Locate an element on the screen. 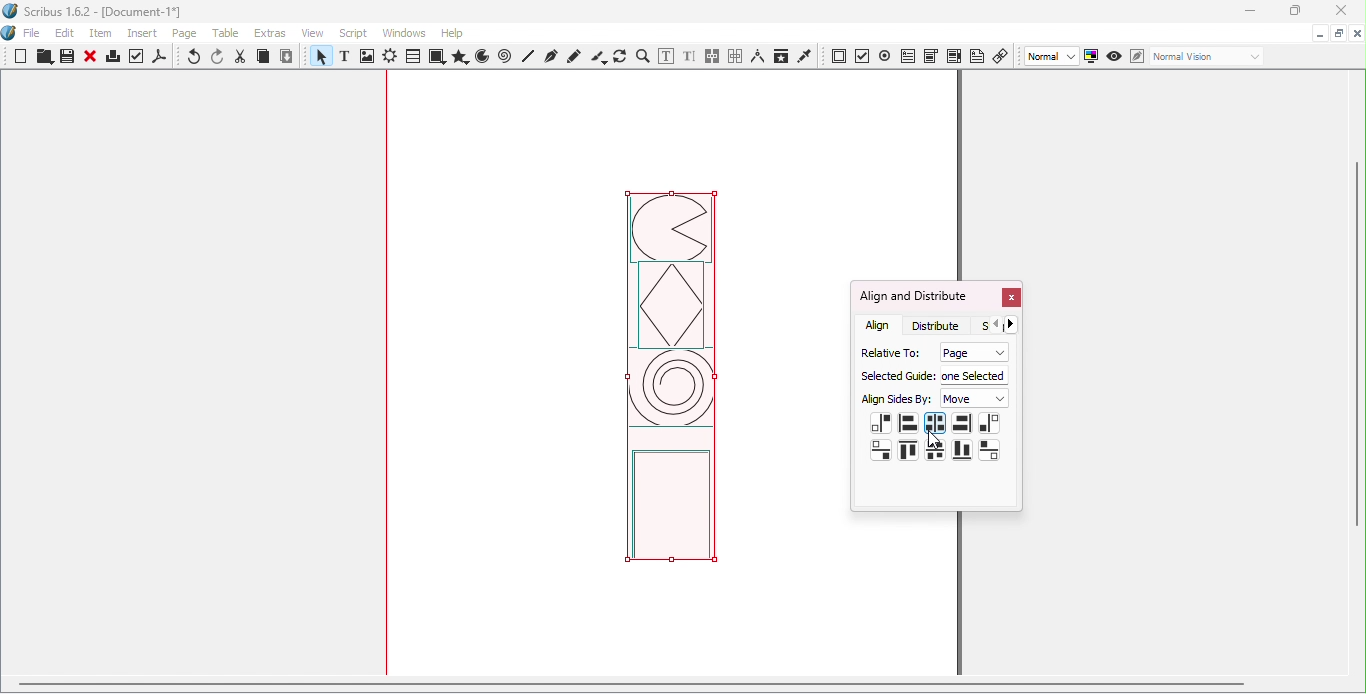  center on horizontal axis is located at coordinates (935, 450).